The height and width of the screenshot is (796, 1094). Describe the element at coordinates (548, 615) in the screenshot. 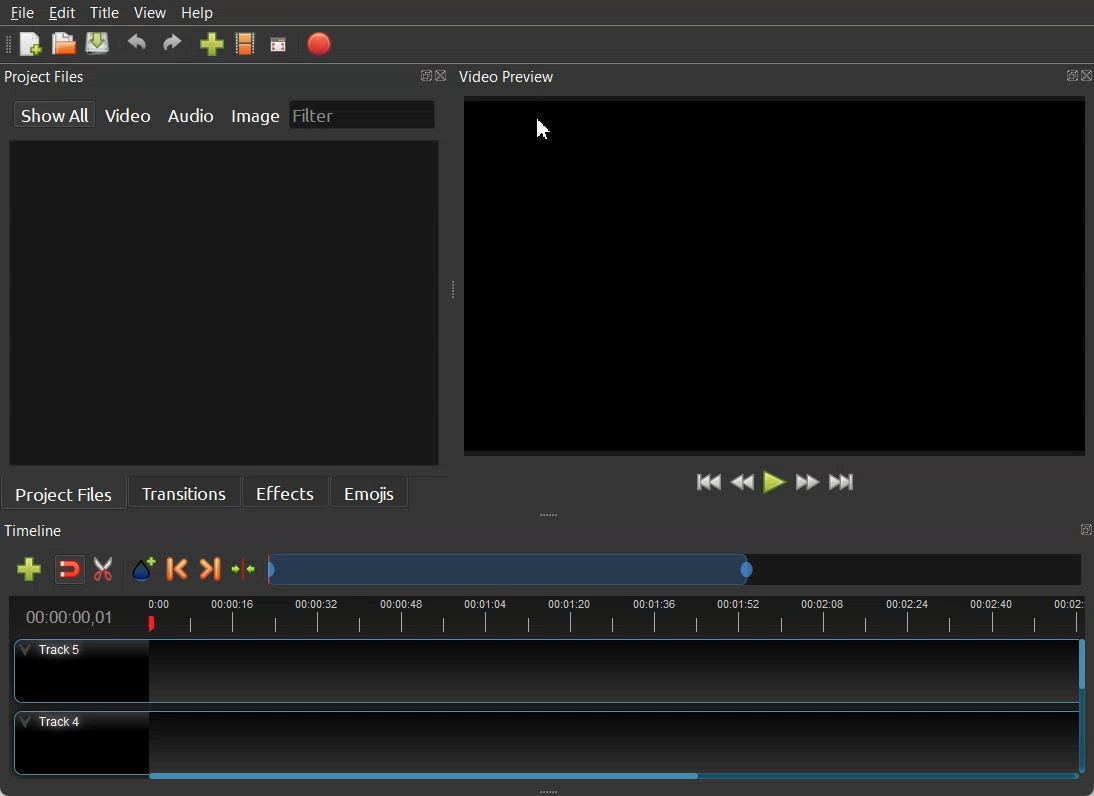

I see `Timeline view` at that location.